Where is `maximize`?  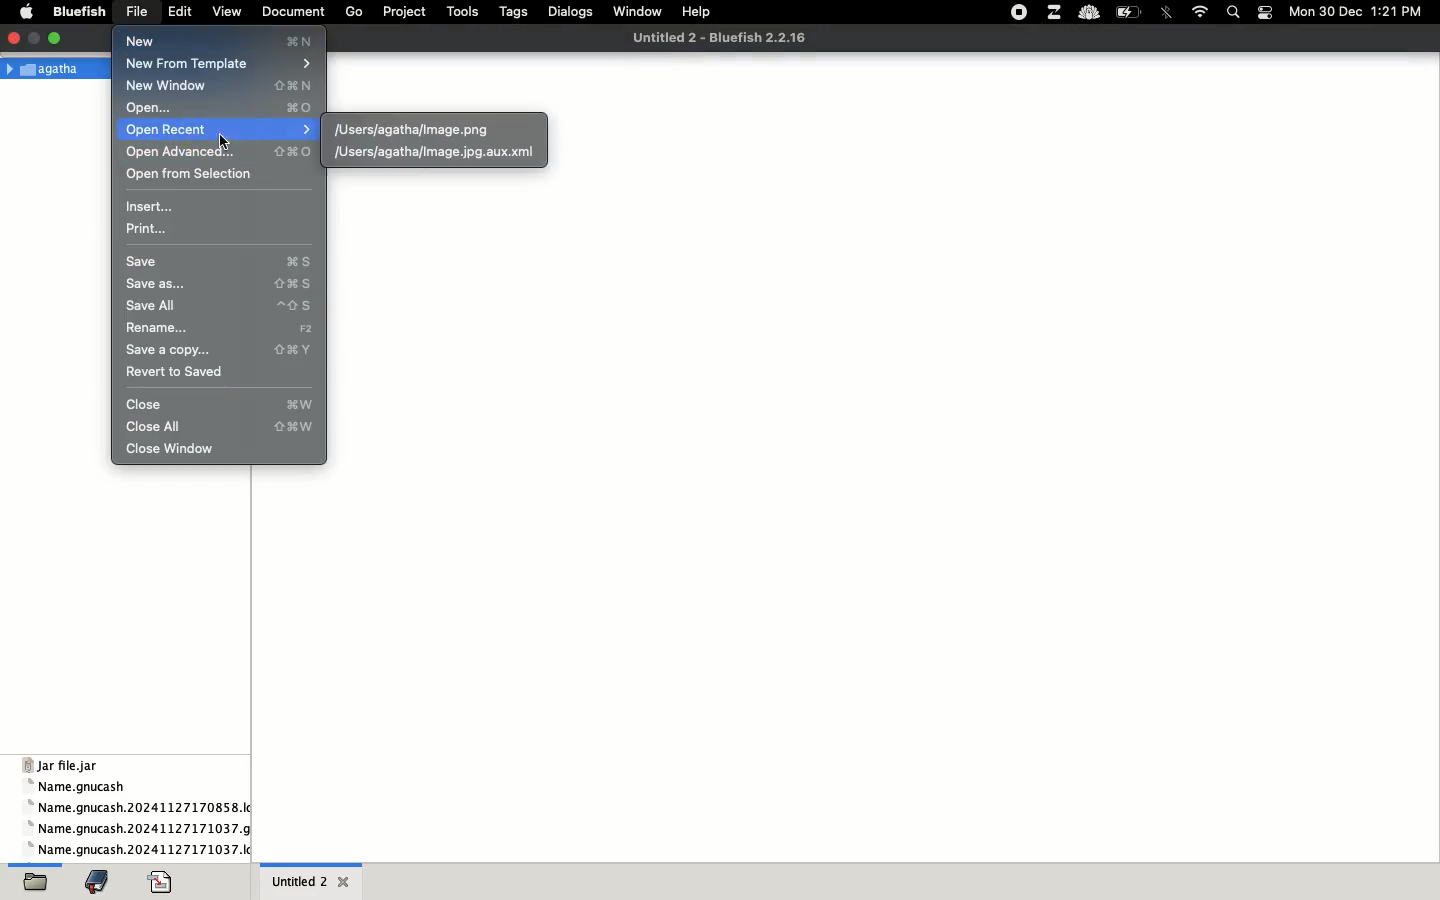 maximize is located at coordinates (34, 37).